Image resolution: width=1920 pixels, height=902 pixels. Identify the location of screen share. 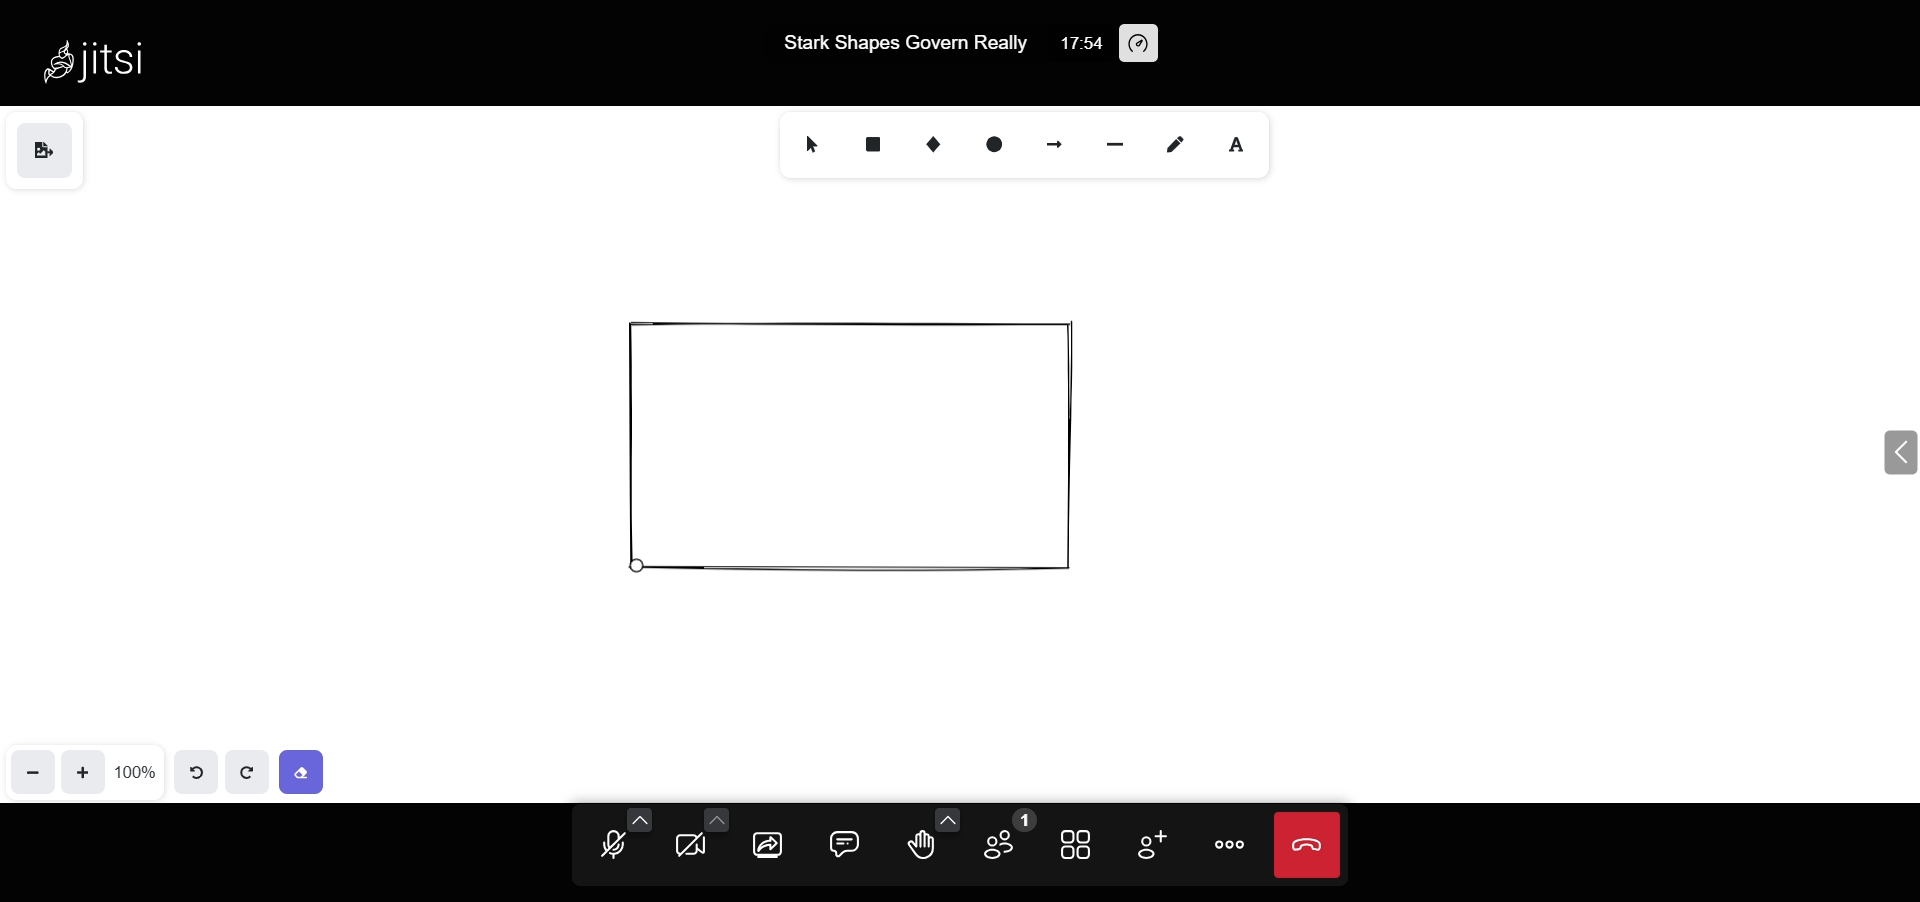
(766, 844).